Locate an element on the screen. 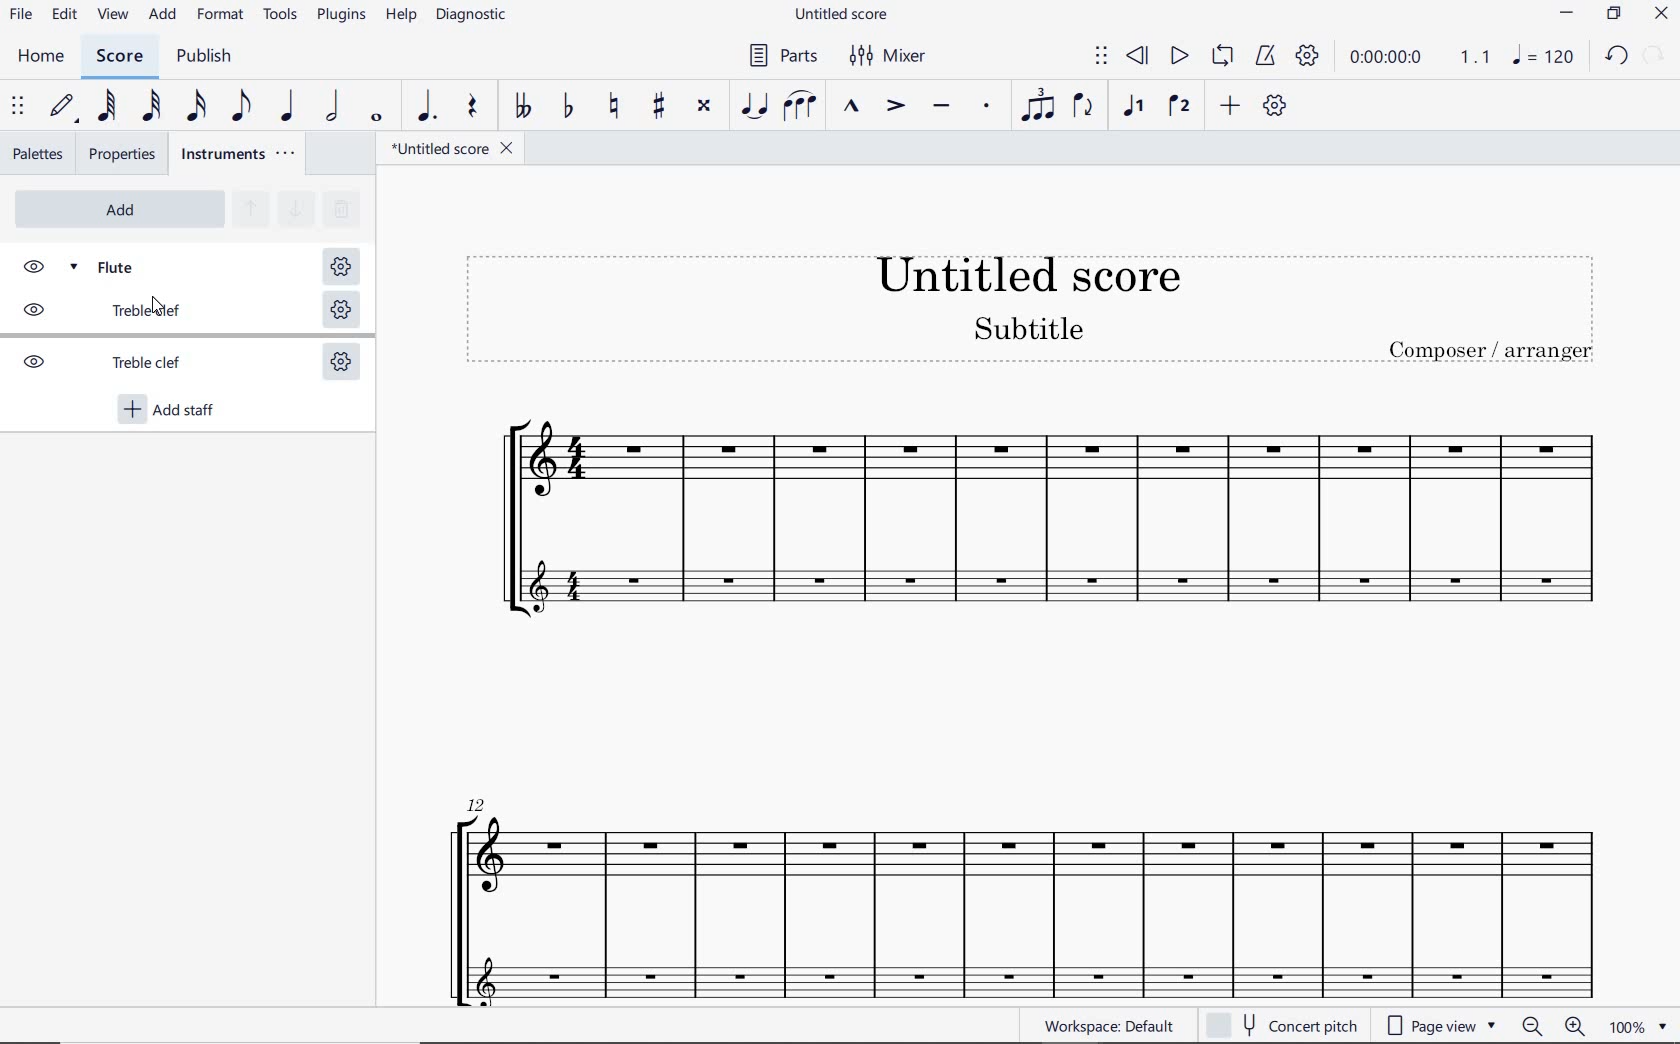  relode is located at coordinates (1655, 53).